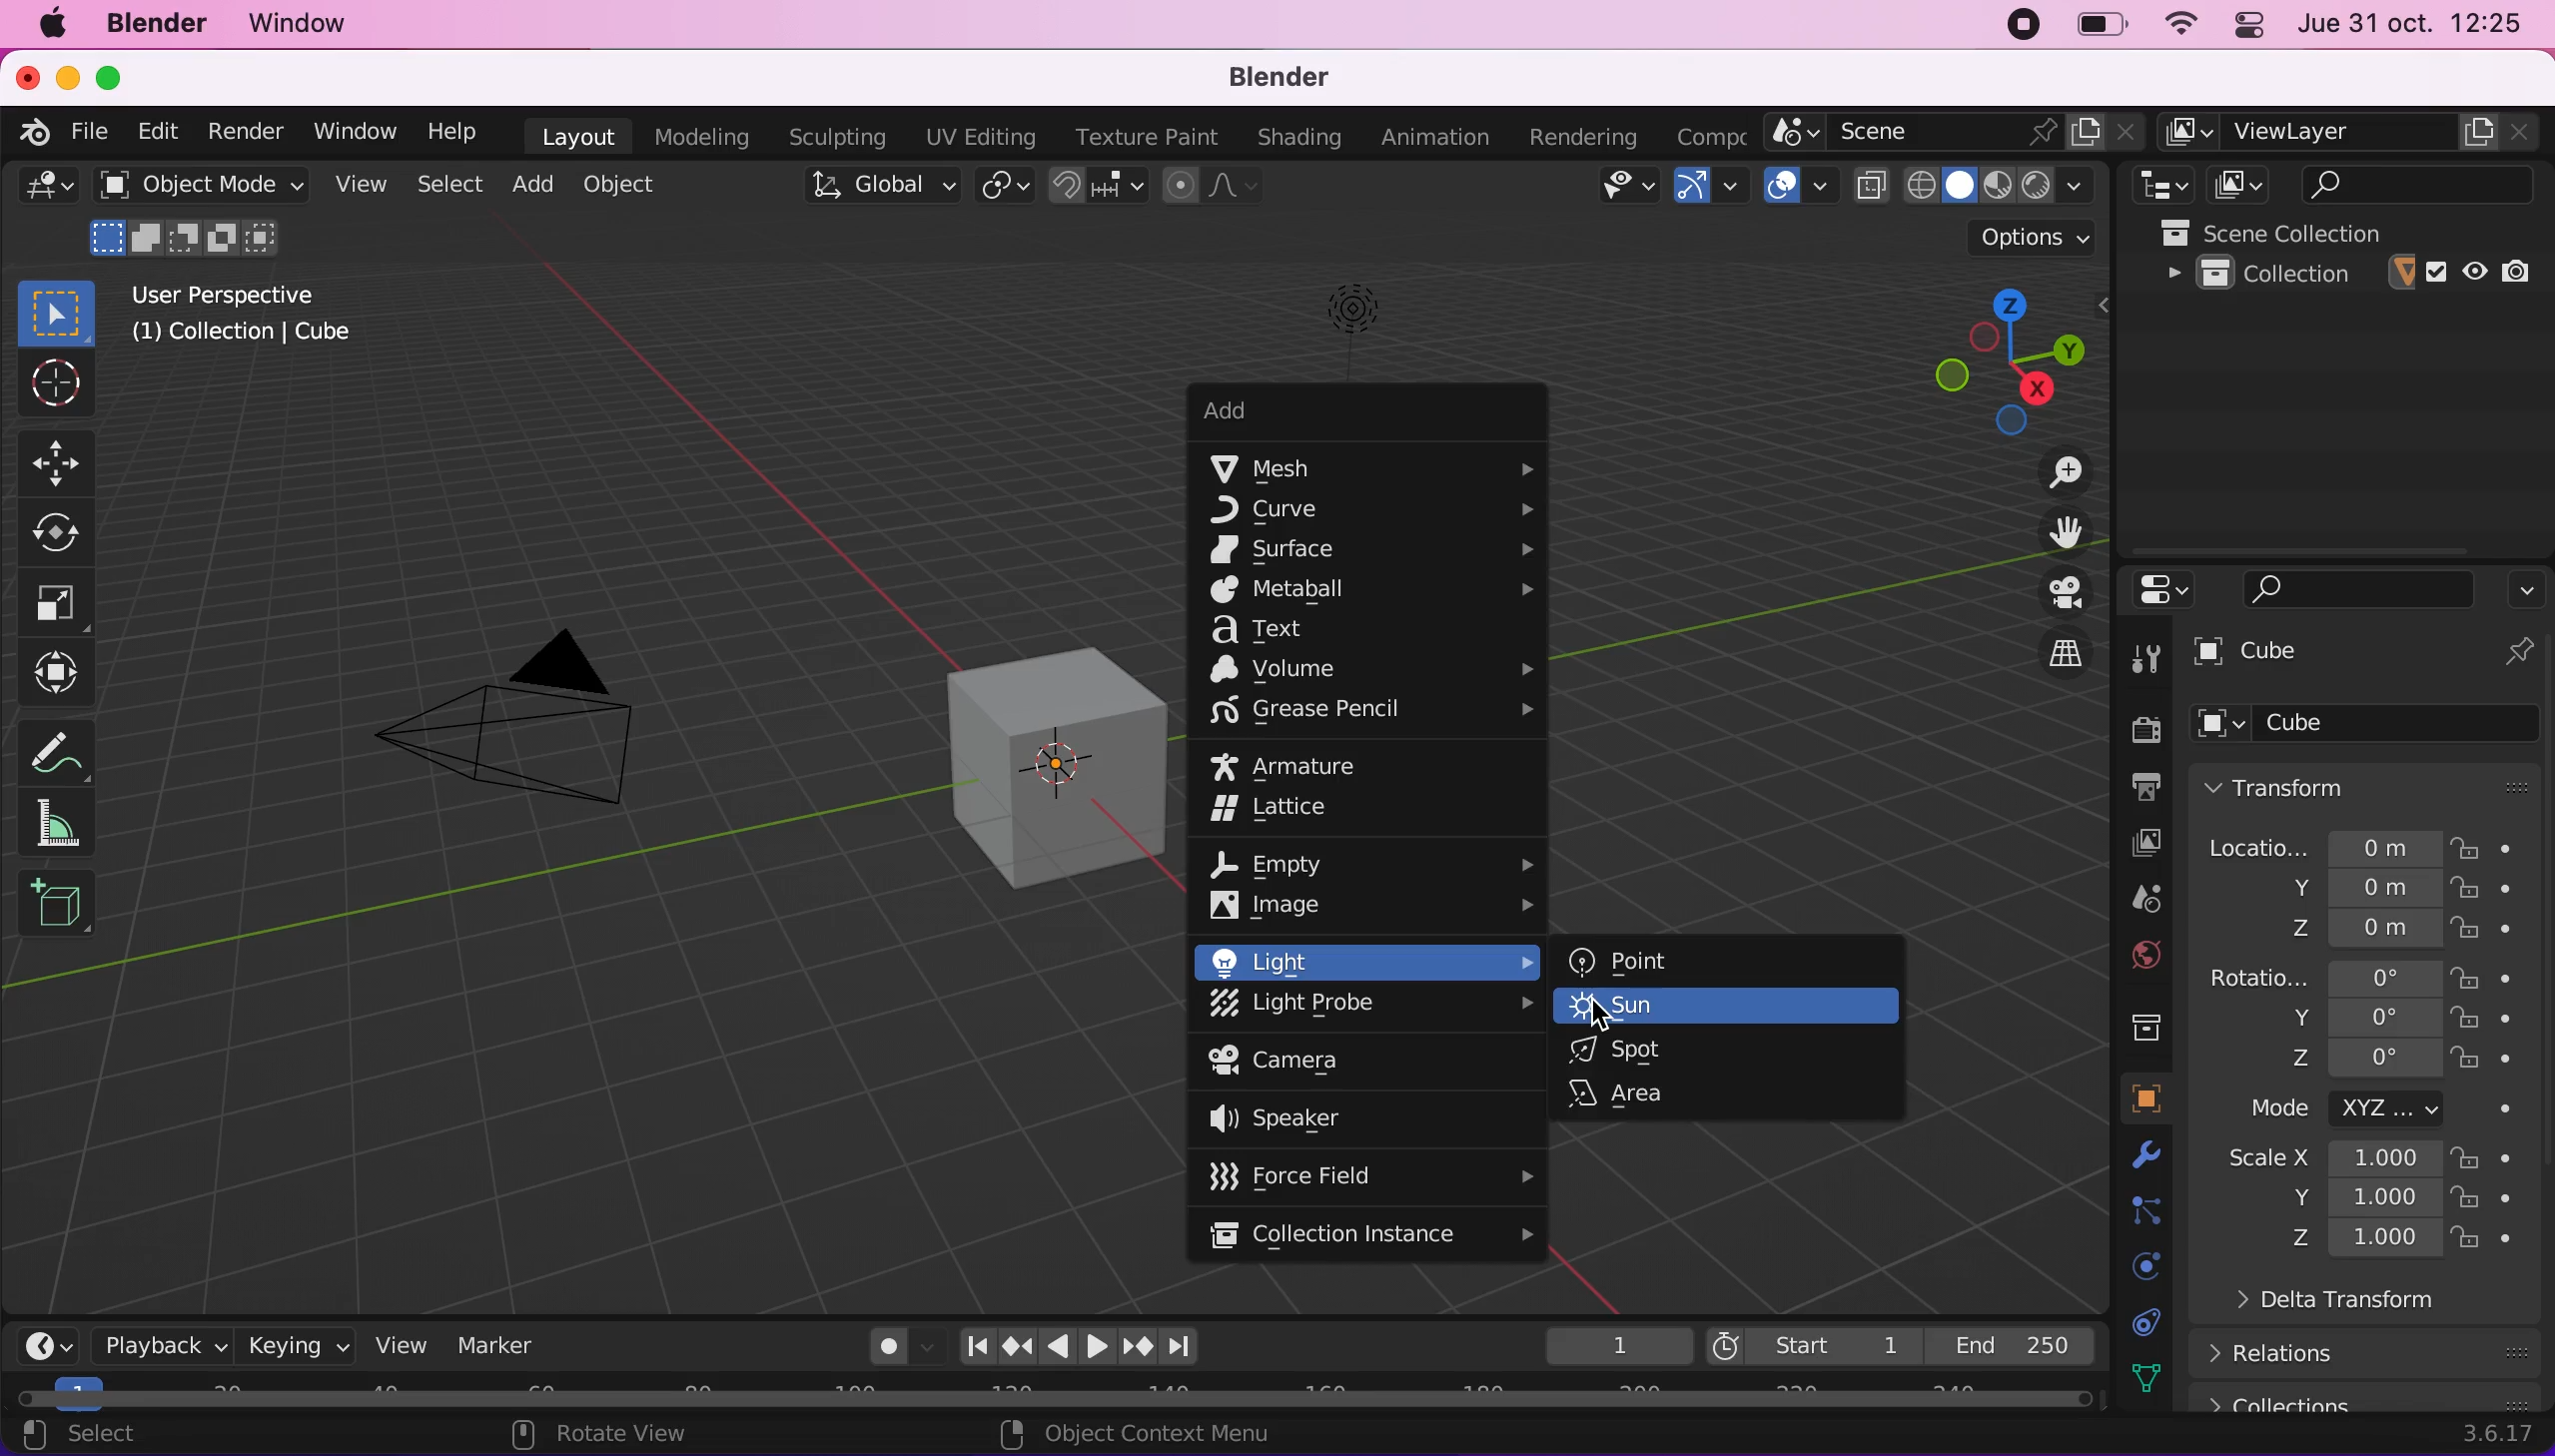 This screenshot has height=1456, width=2555. What do you see at coordinates (2042, 656) in the screenshot?
I see `switch the current view` at bounding box center [2042, 656].